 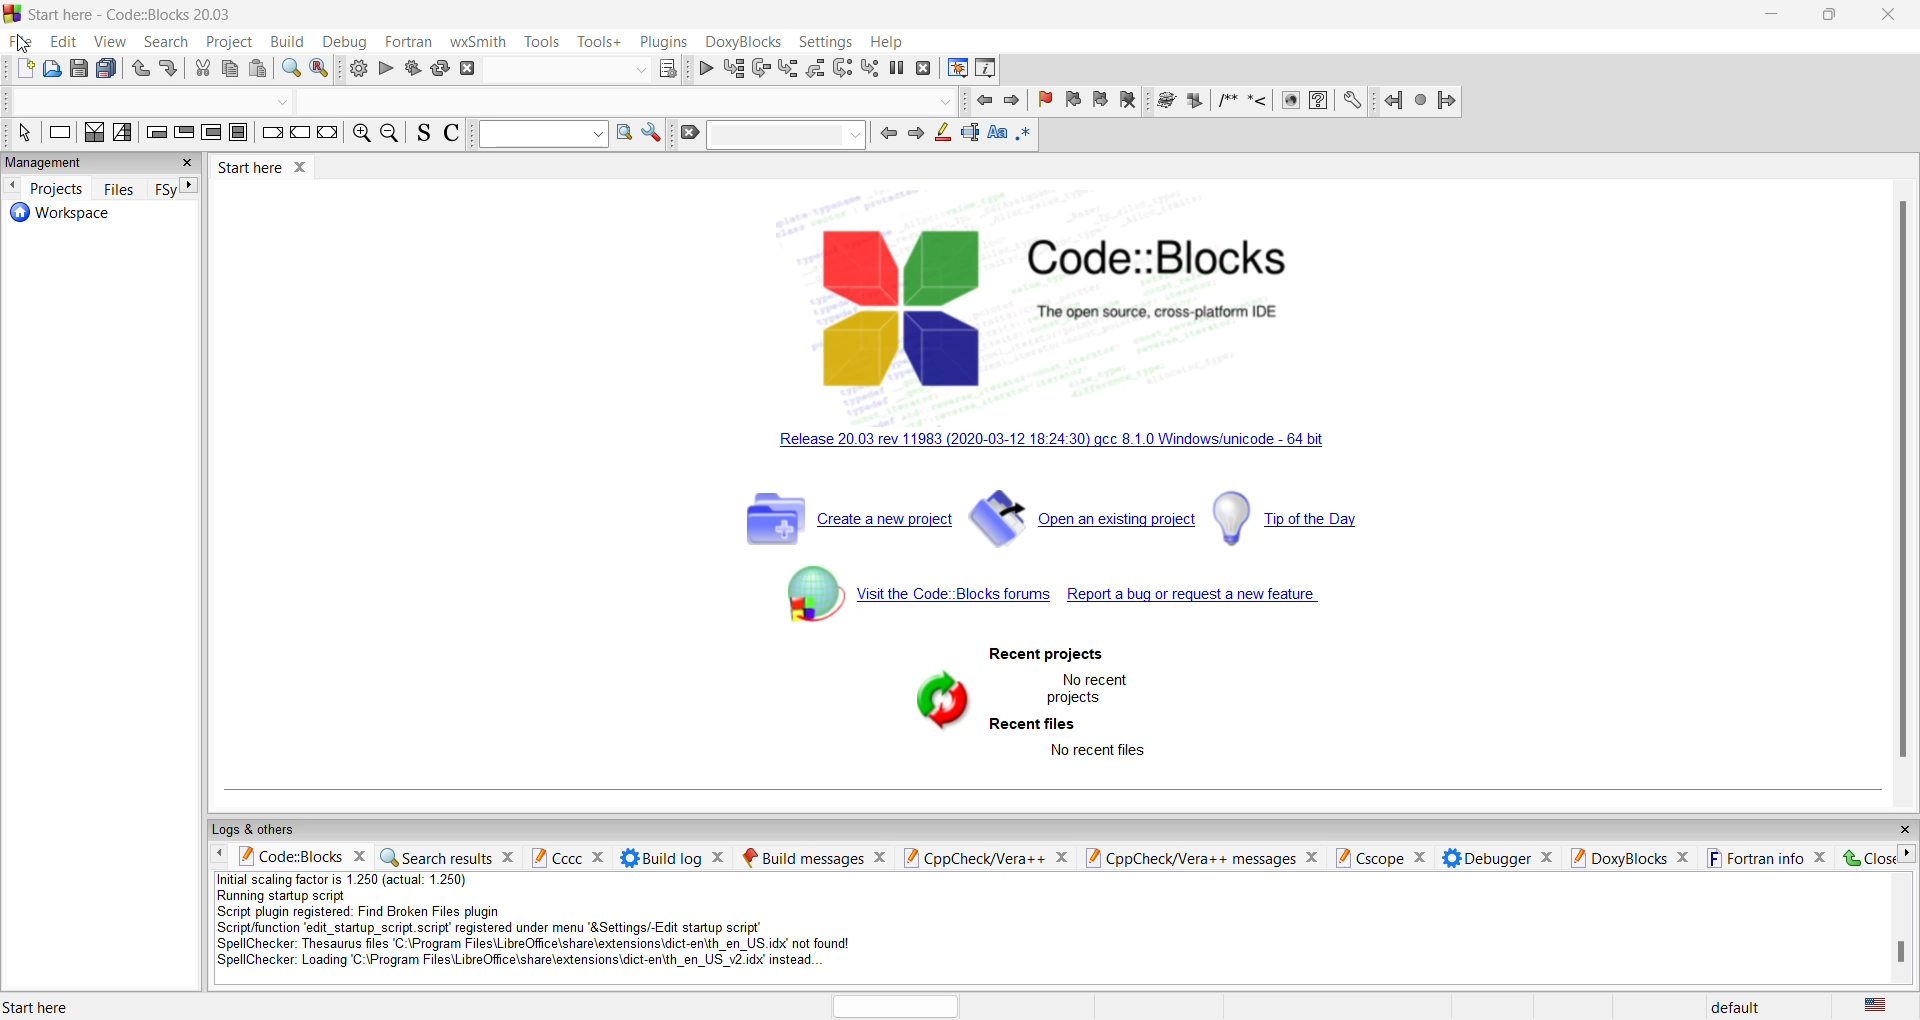 What do you see at coordinates (1024, 138) in the screenshot?
I see `full regex` at bounding box center [1024, 138].